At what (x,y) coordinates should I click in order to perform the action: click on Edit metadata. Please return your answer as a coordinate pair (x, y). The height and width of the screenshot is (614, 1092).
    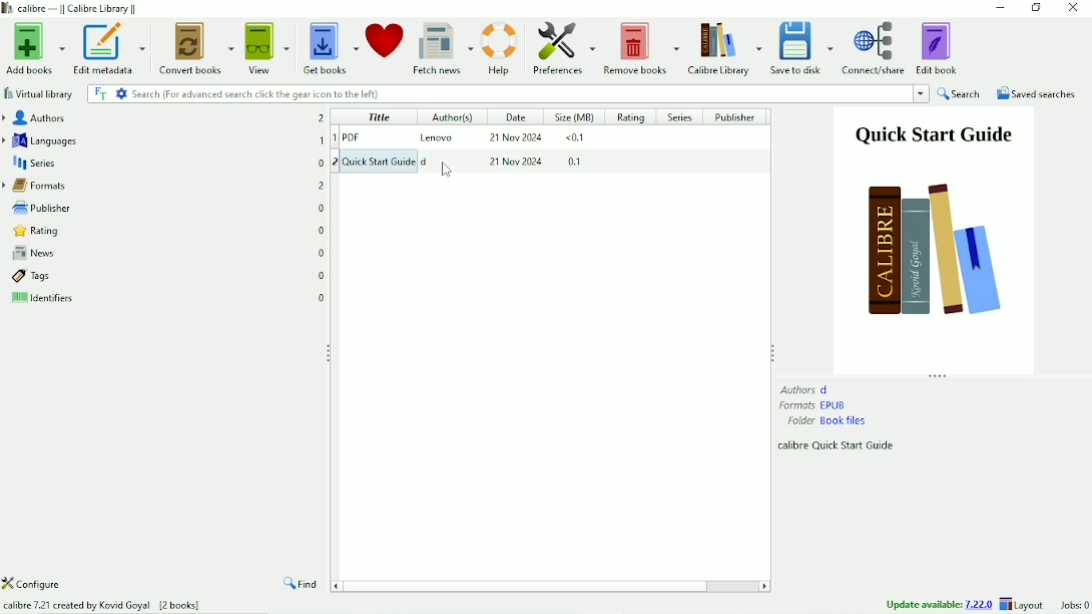
    Looking at the image, I should click on (107, 49).